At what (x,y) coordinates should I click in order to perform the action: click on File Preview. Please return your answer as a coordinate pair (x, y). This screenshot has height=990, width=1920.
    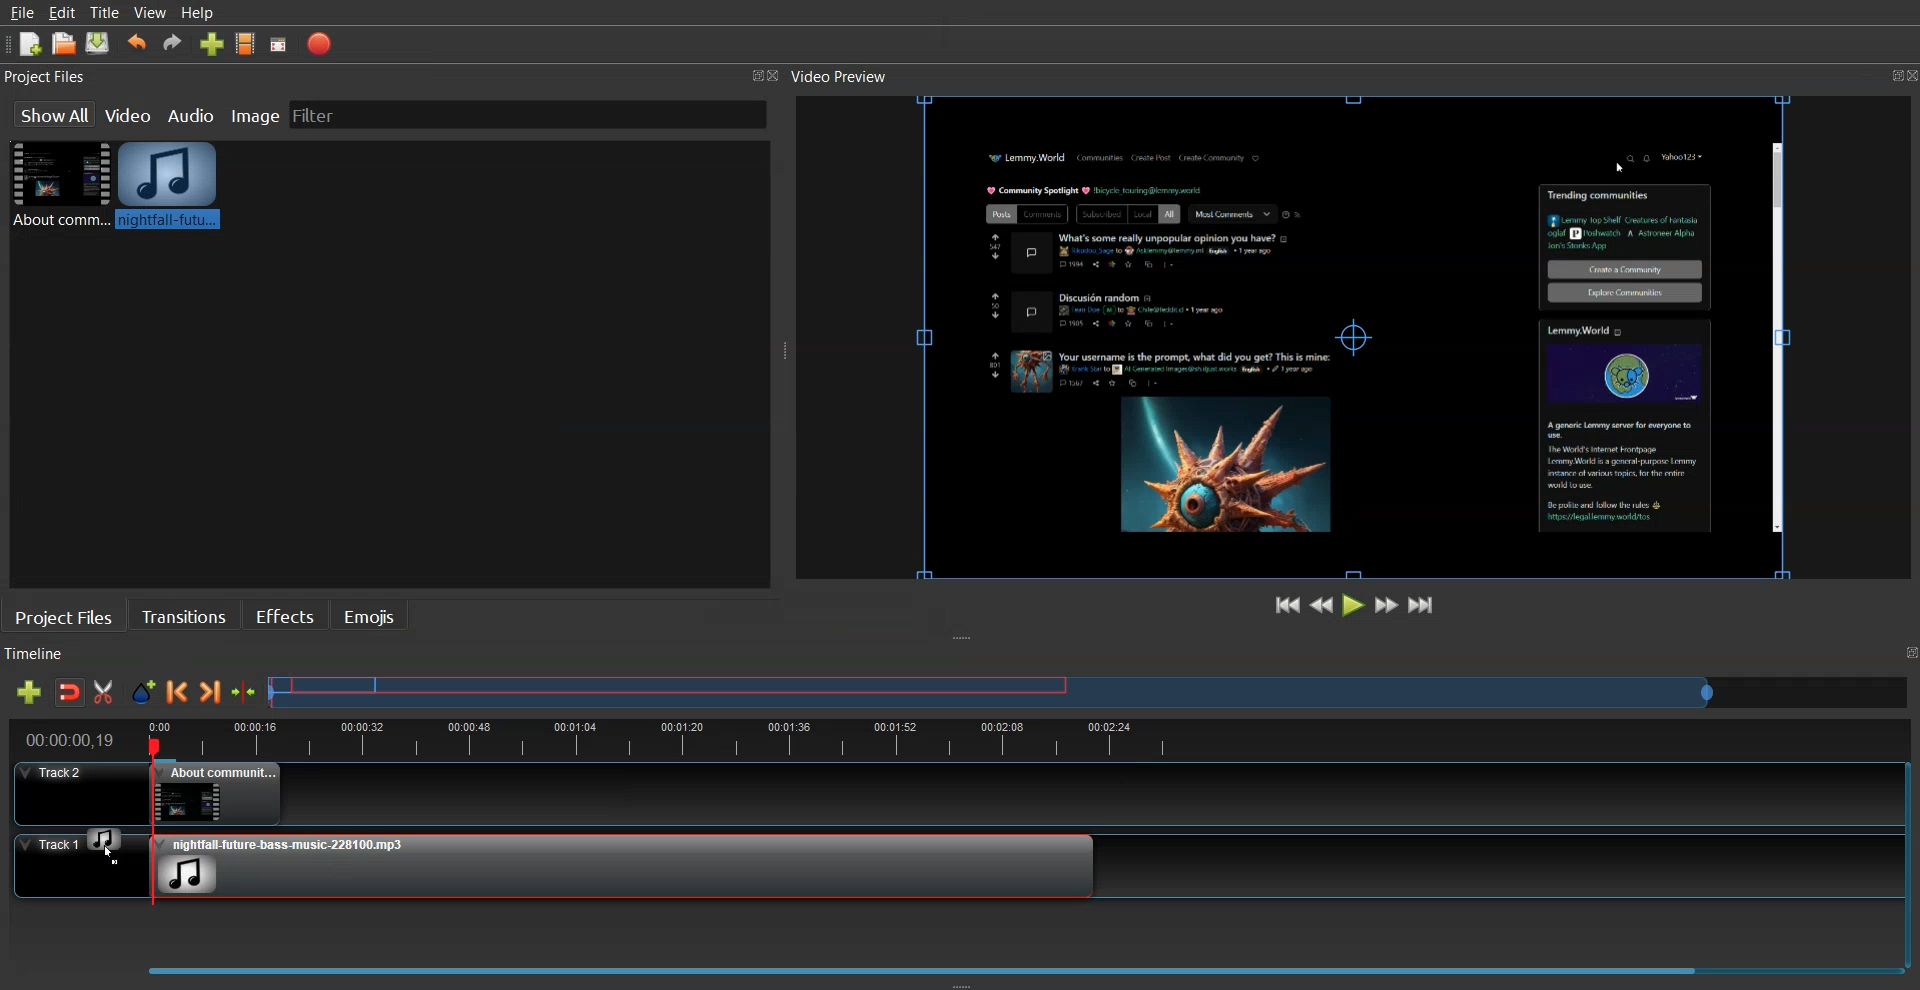
    Looking at the image, I should click on (1325, 332).